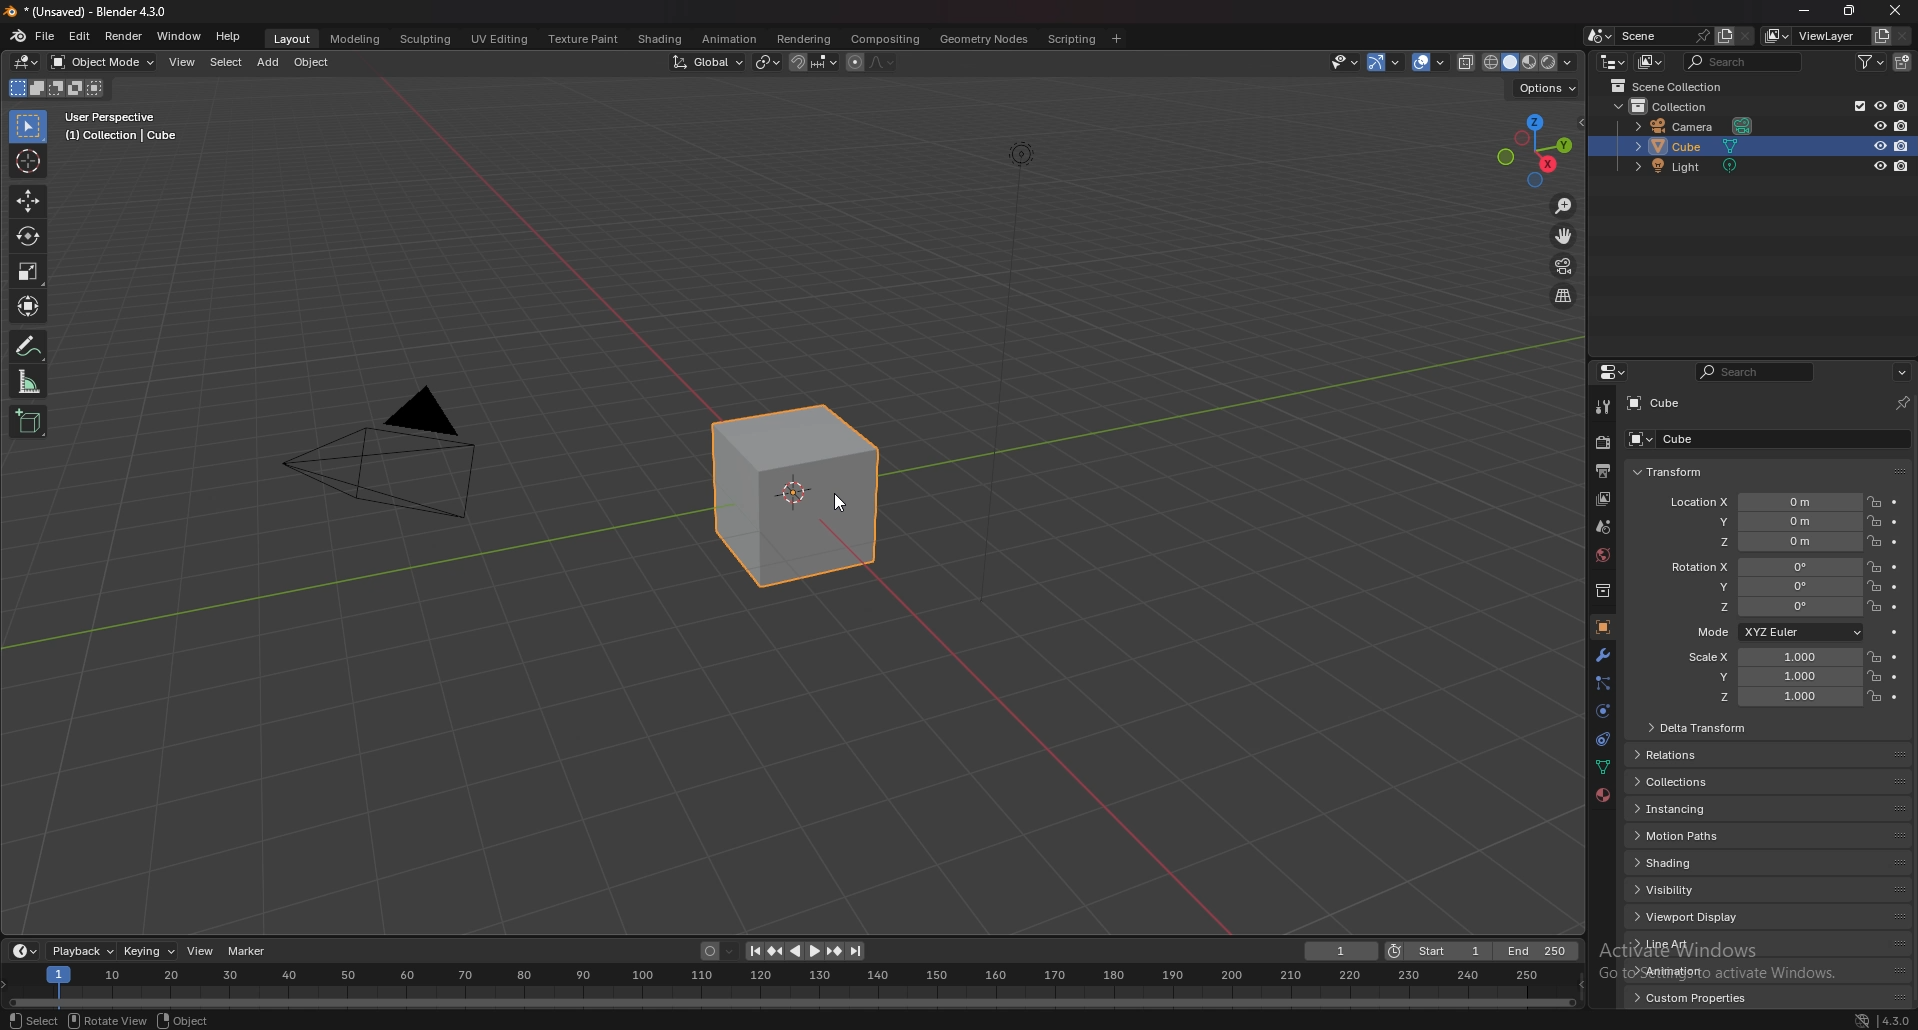 The height and width of the screenshot is (1030, 1918). What do you see at coordinates (1776, 697) in the screenshot?
I see `scale z` at bounding box center [1776, 697].